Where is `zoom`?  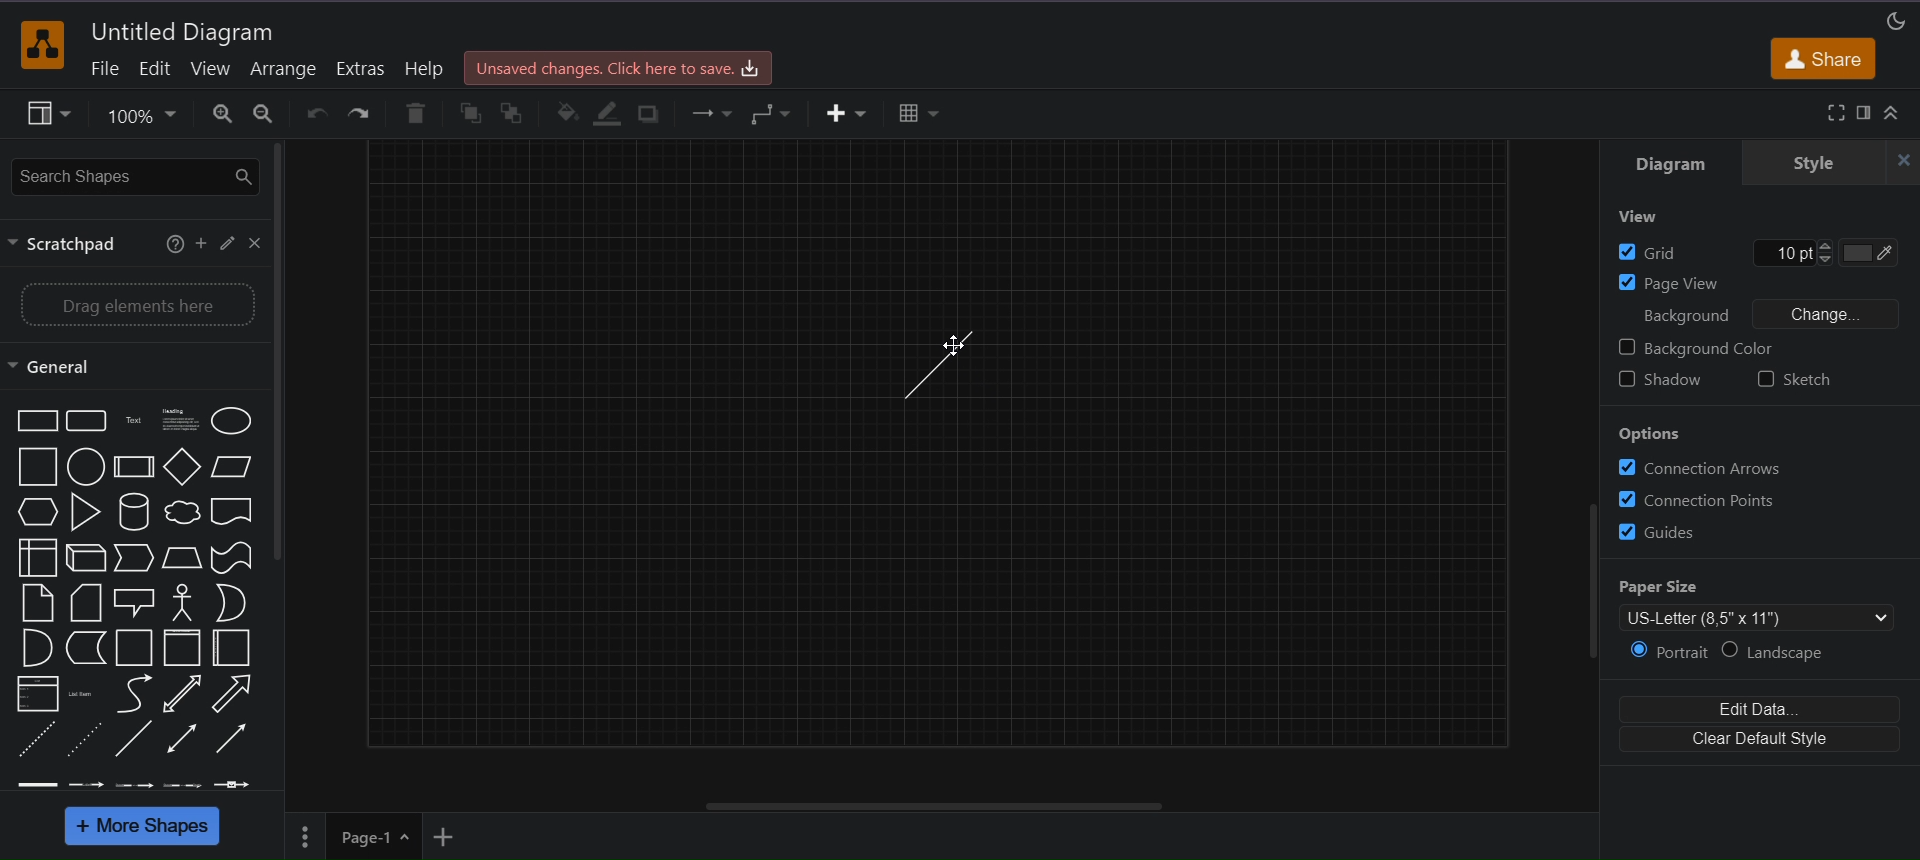
zoom is located at coordinates (142, 117).